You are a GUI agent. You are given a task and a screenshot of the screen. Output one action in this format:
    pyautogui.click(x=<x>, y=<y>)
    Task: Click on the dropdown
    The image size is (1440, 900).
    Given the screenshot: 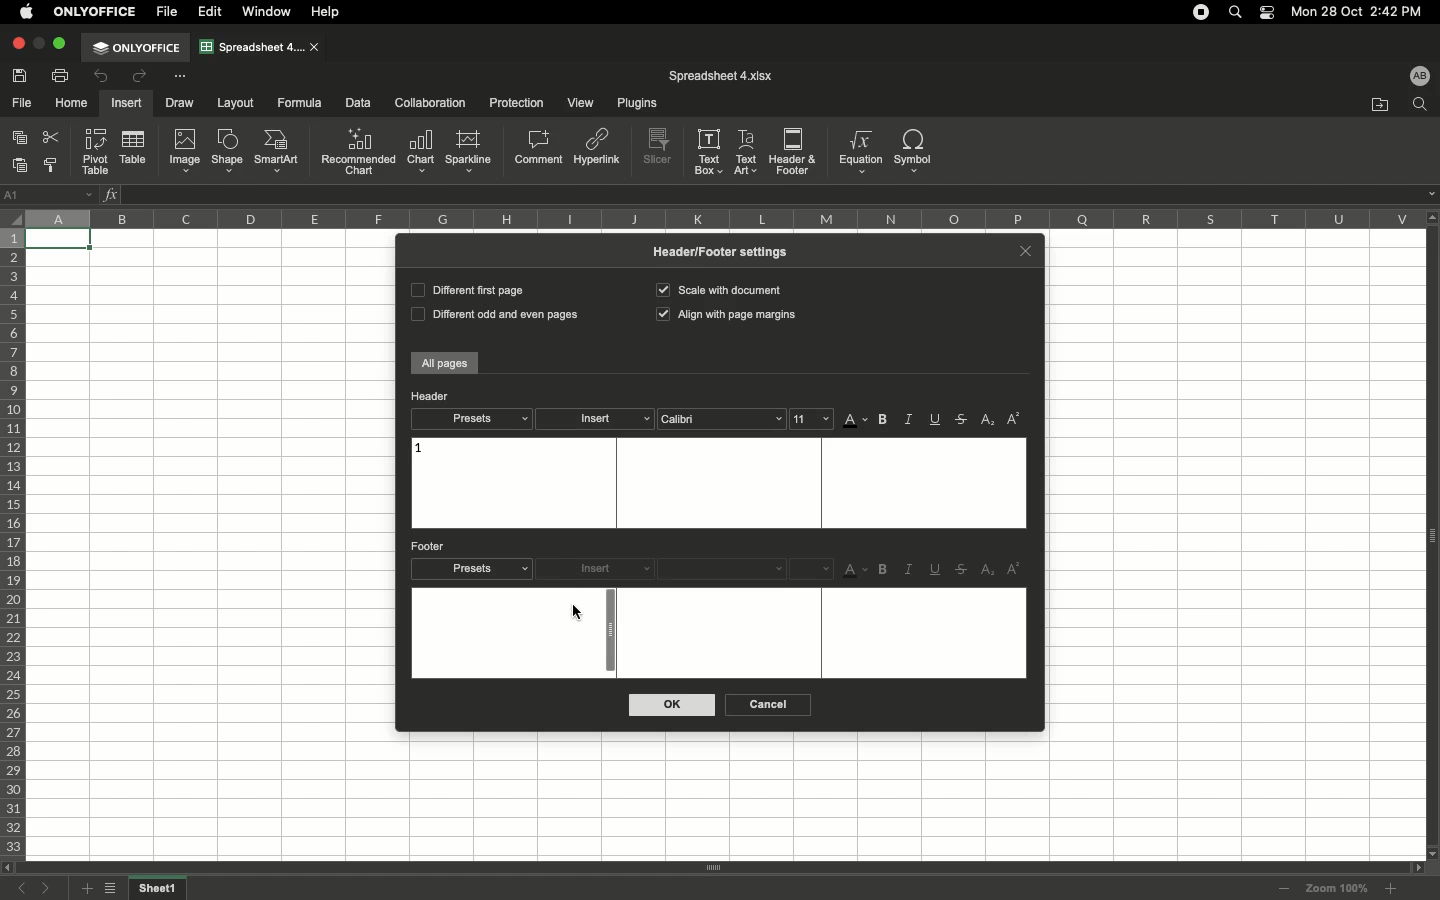 What is the action you would take?
    pyautogui.click(x=1431, y=194)
    